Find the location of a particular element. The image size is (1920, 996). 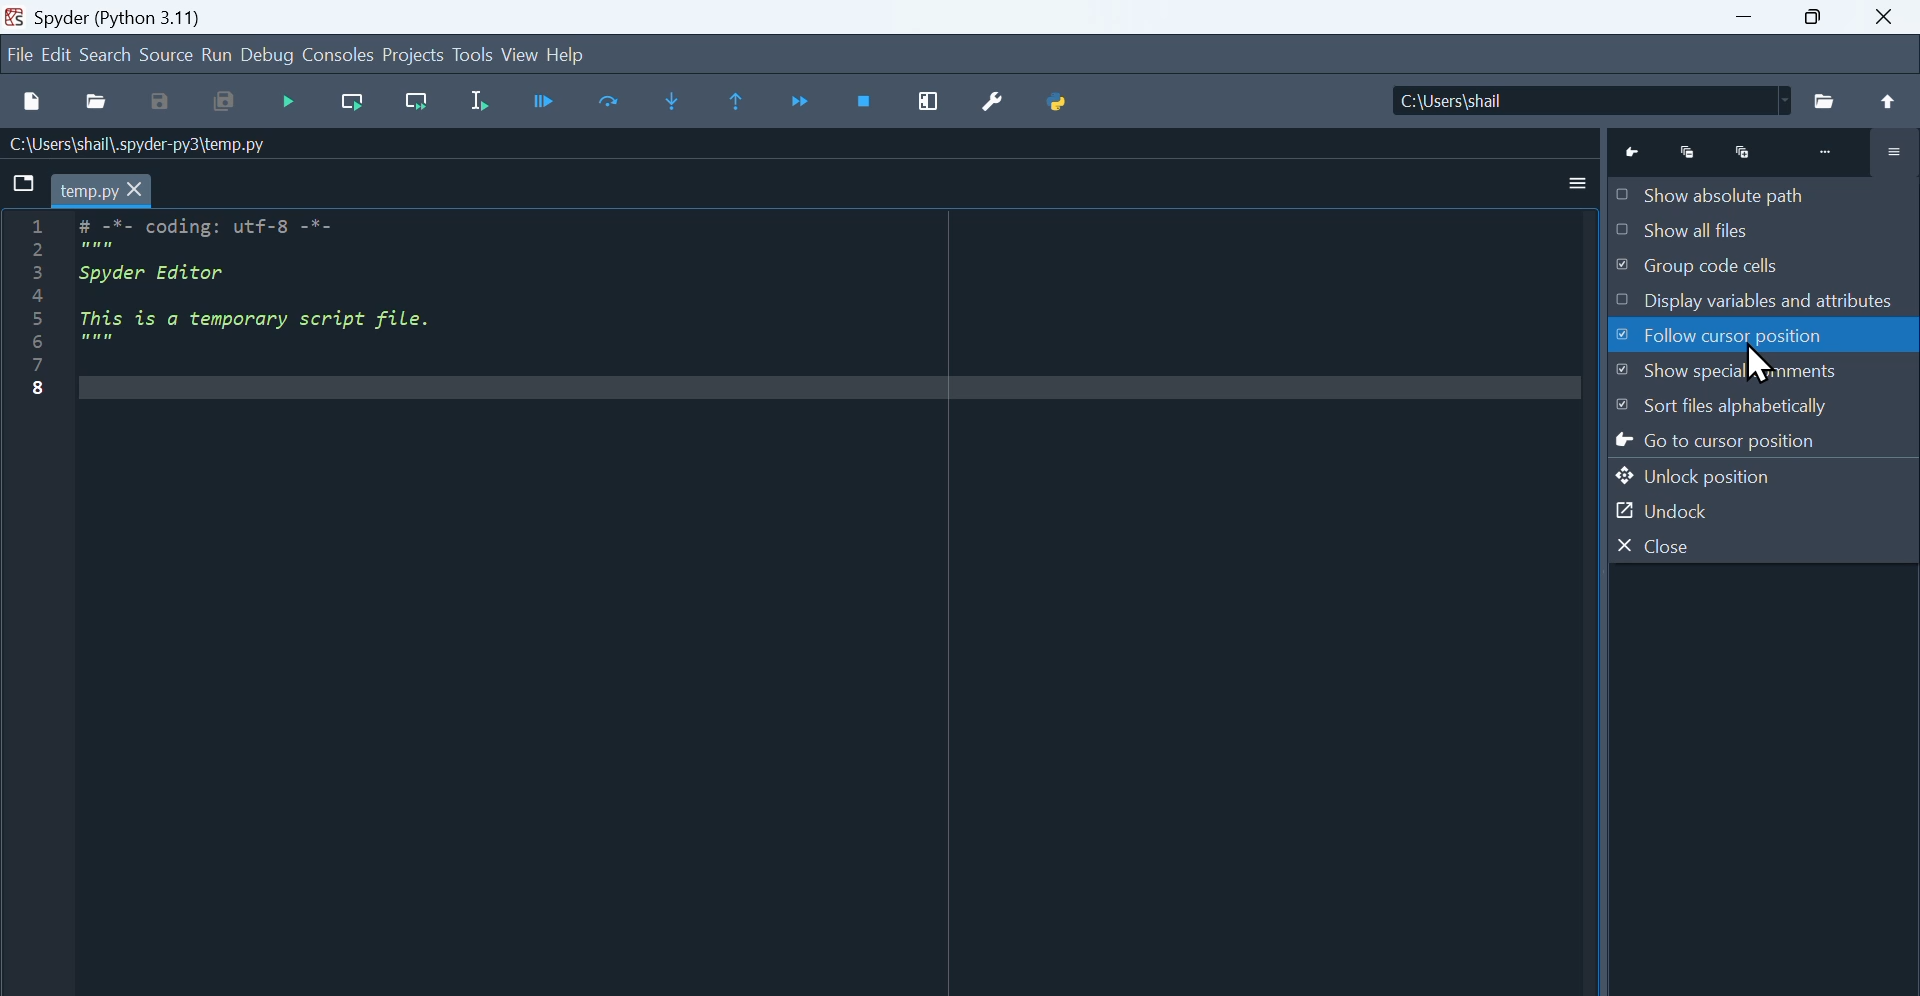

save is located at coordinates (166, 102).